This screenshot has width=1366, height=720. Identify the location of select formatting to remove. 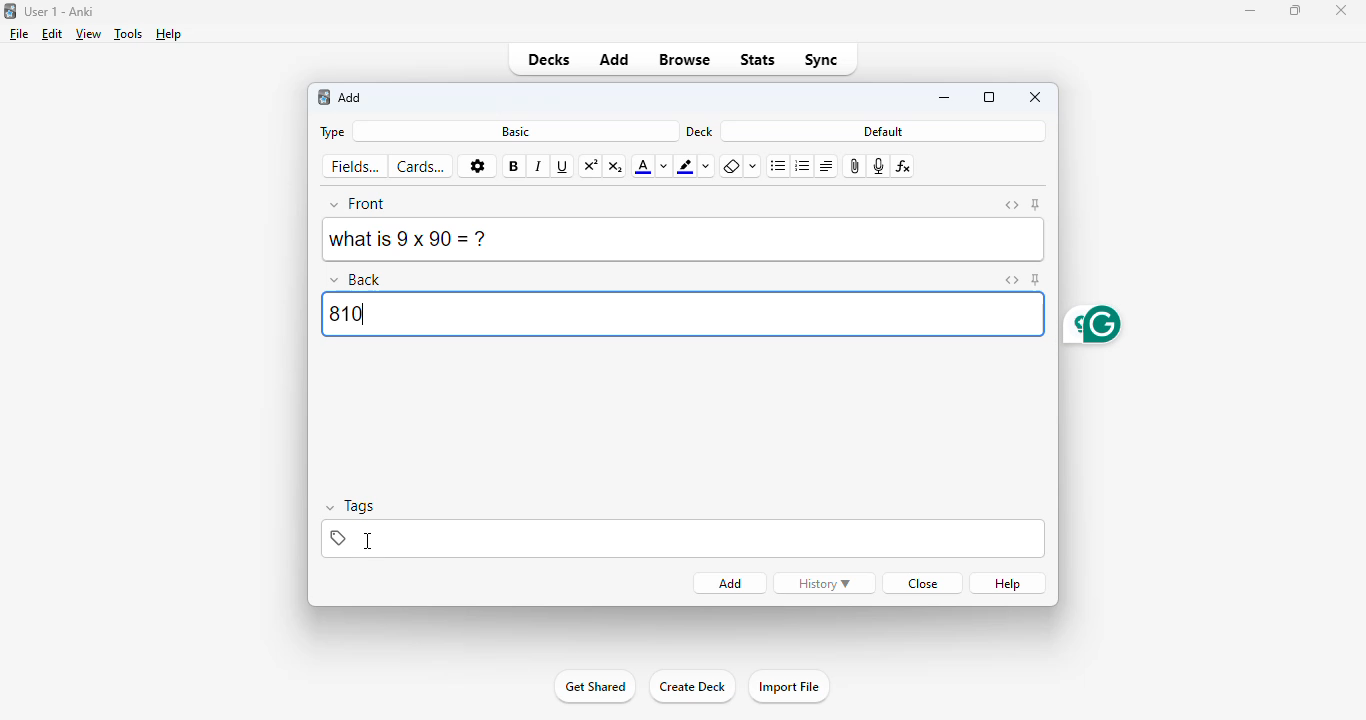
(754, 167).